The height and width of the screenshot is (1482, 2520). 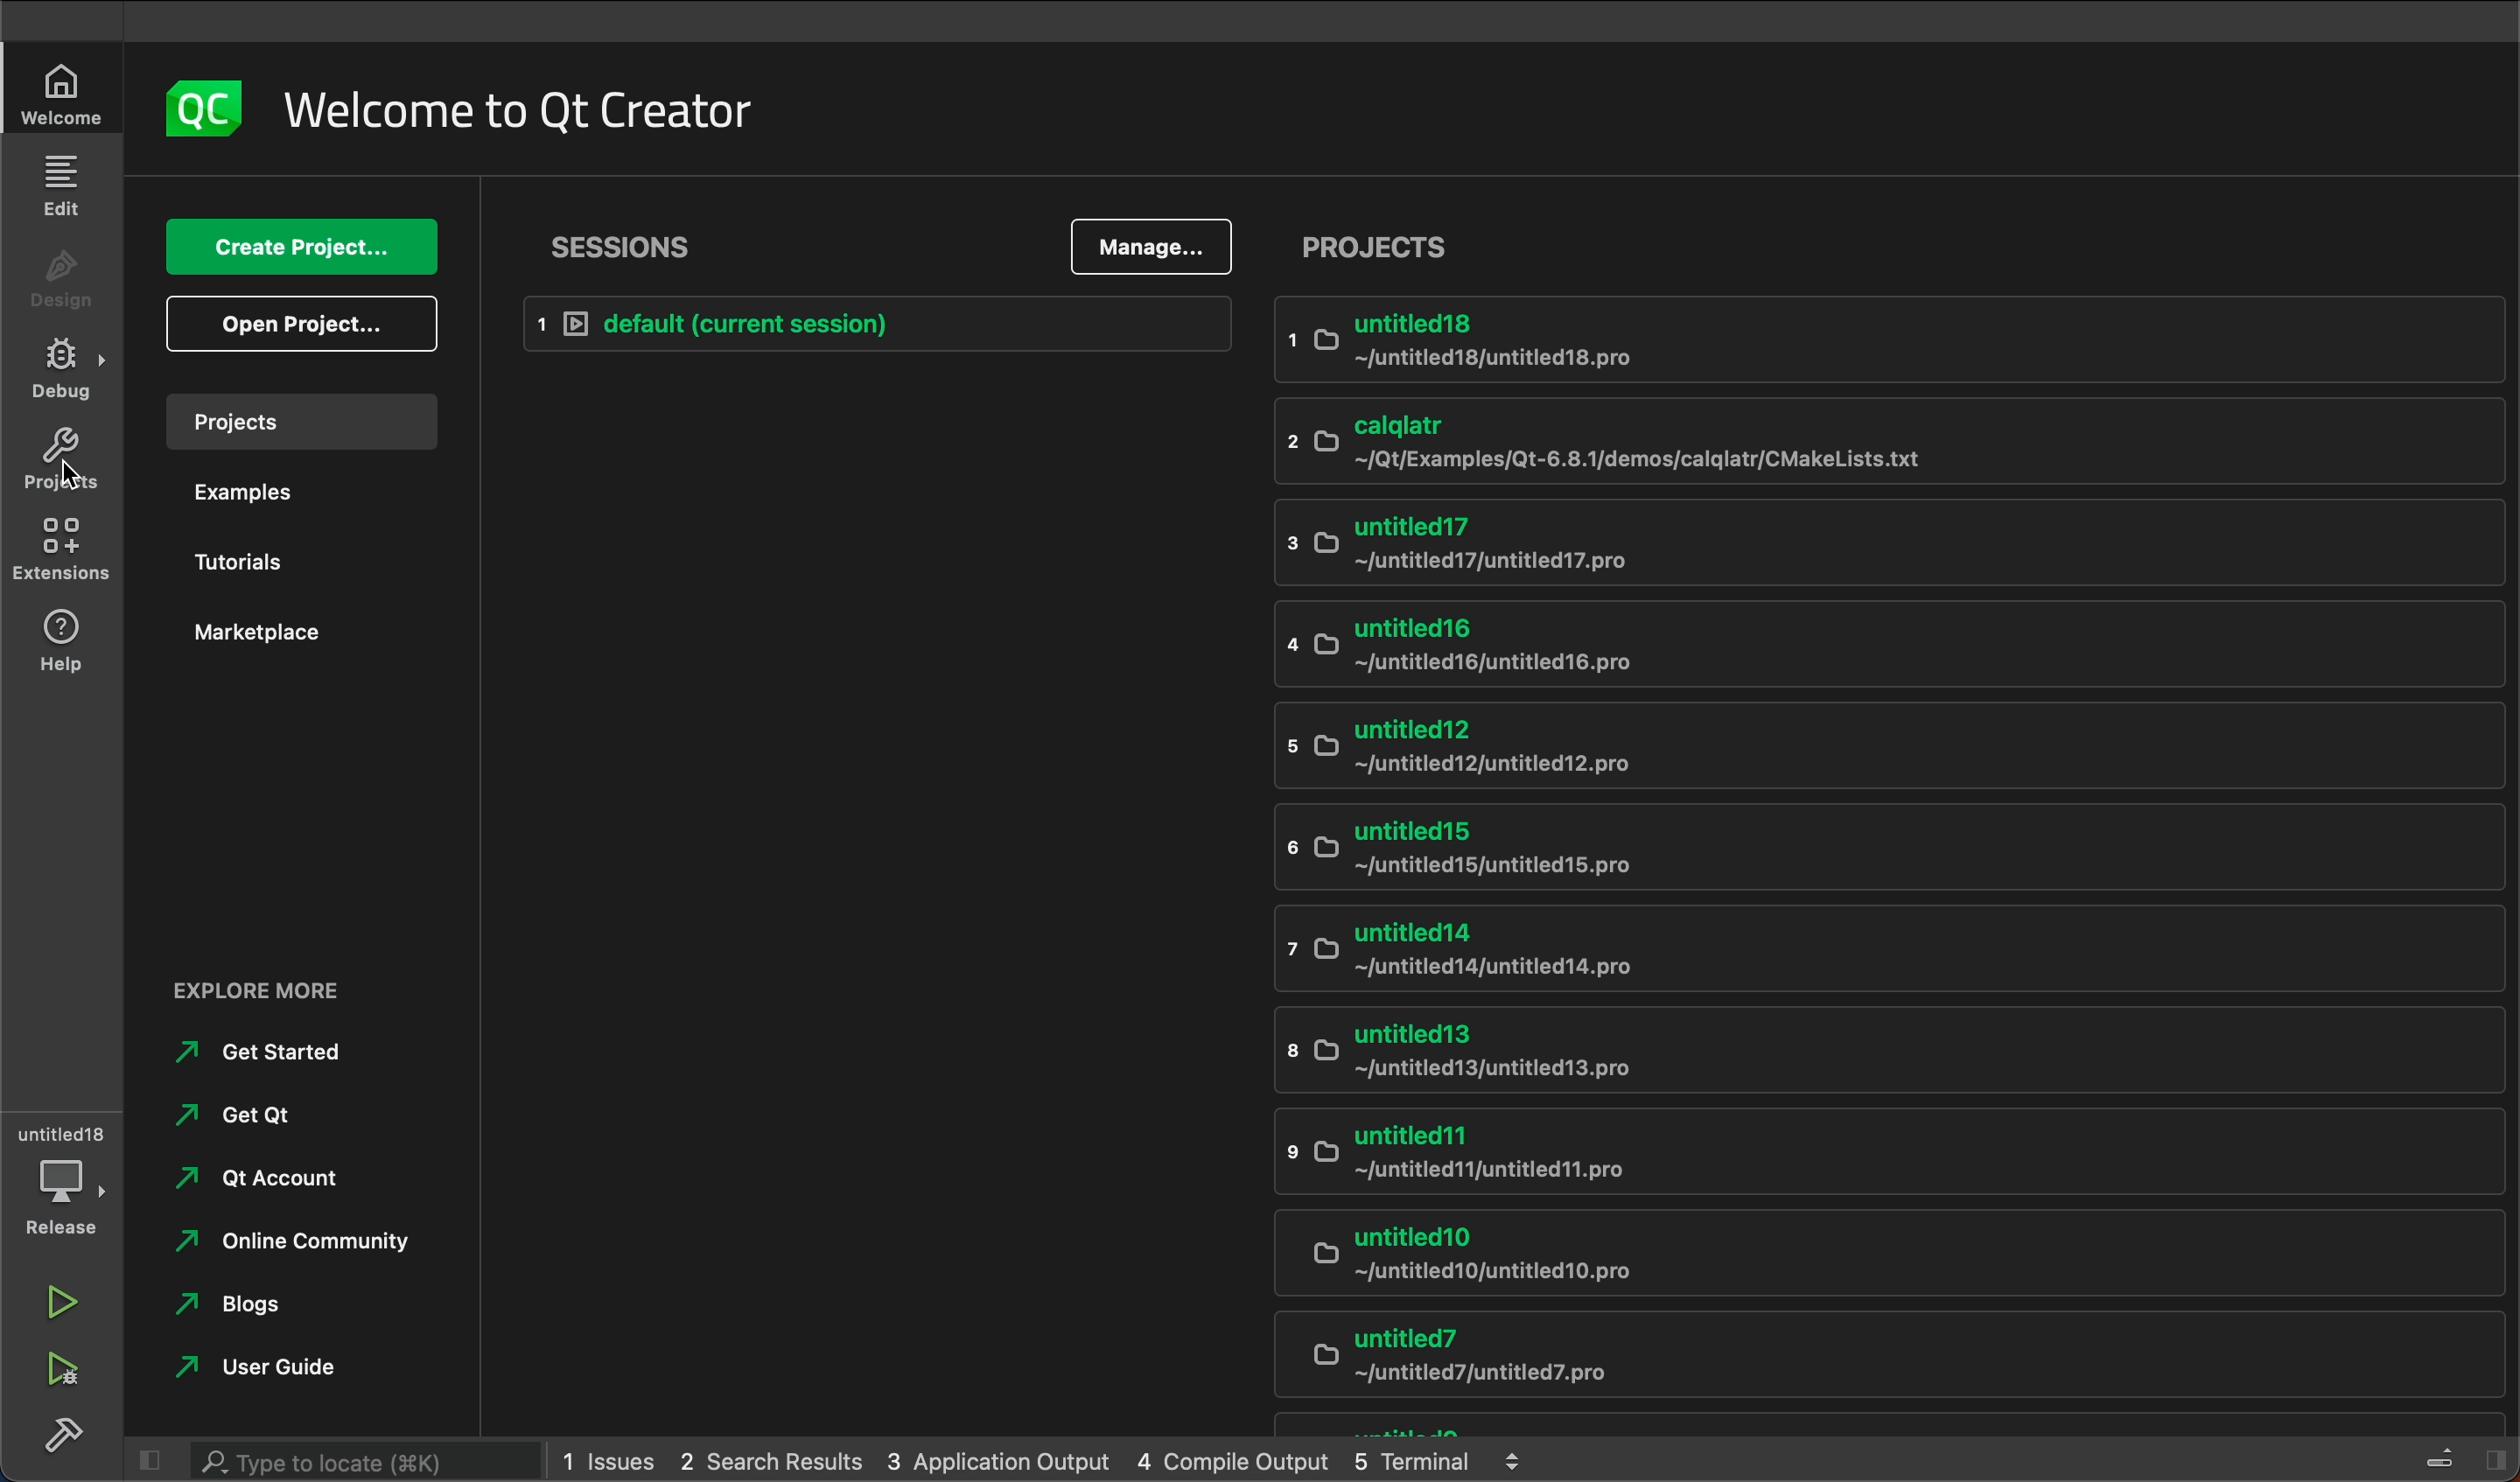 What do you see at coordinates (1861, 541) in the screenshot?
I see `untitled17` at bounding box center [1861, 541].